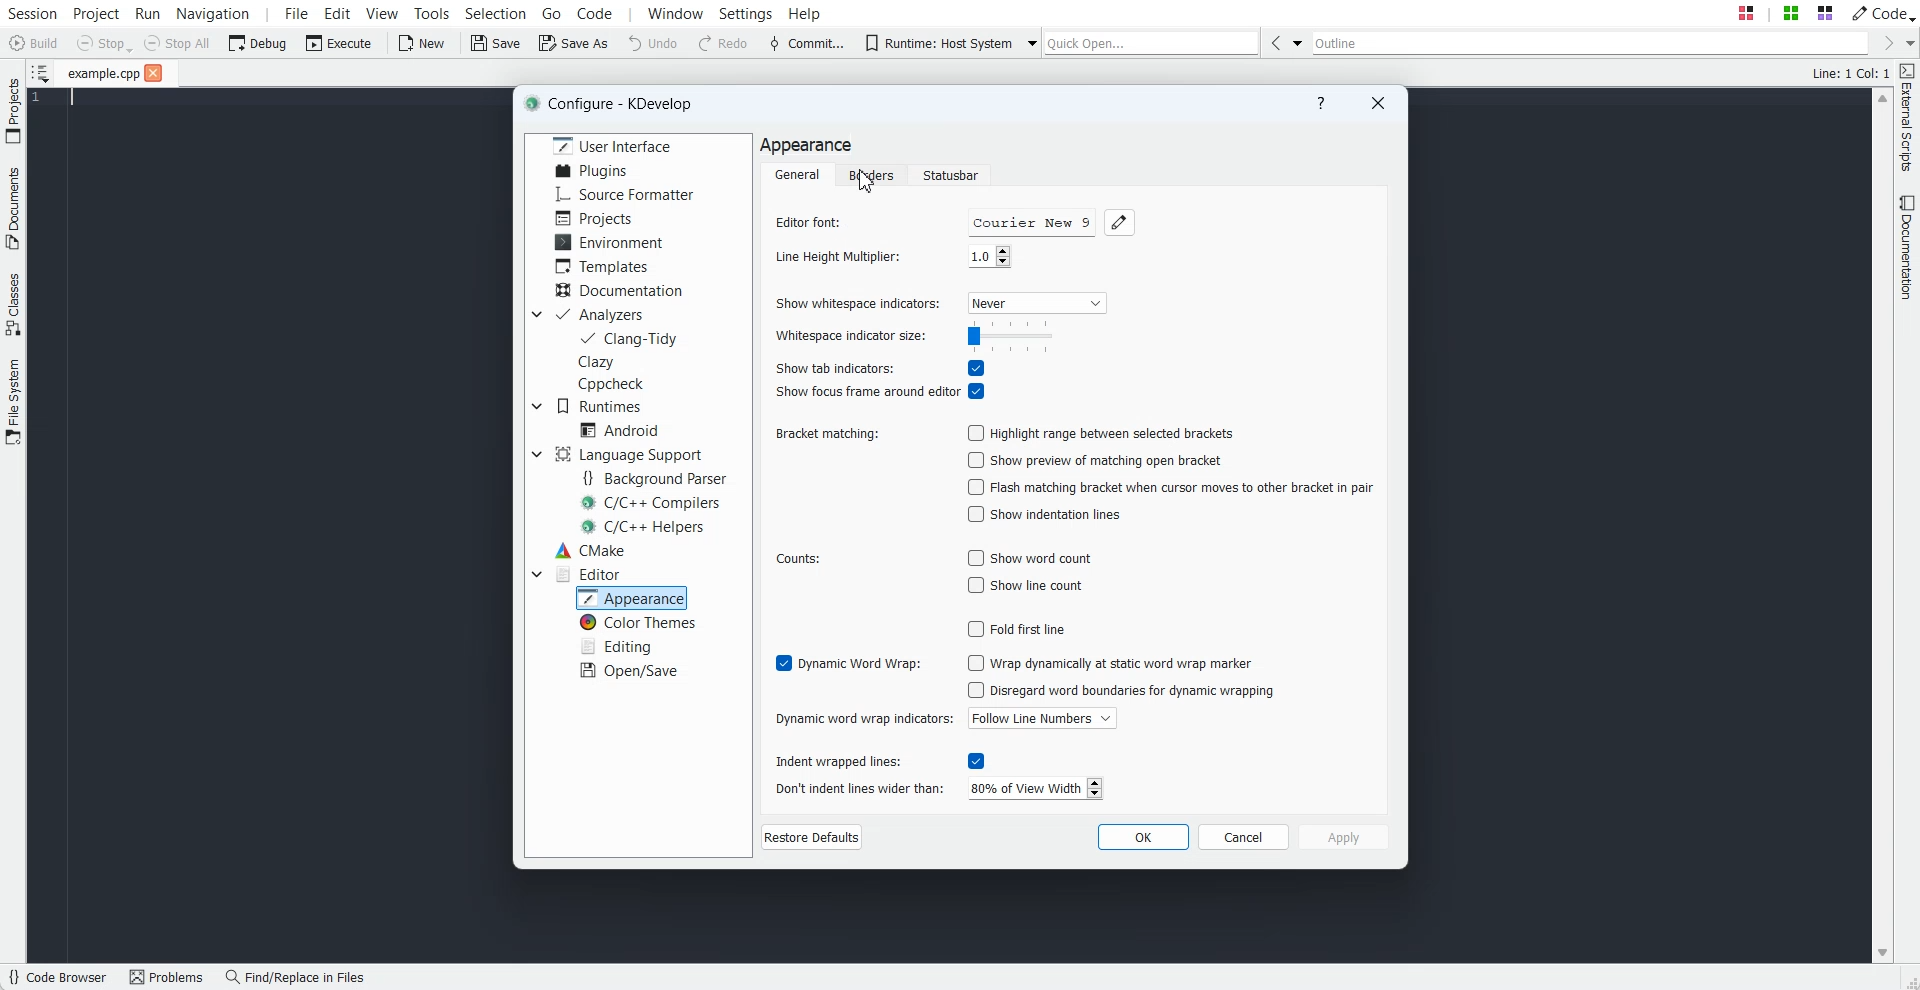 The width and height of the screenshot is (1920, 990). What do you see at coordinates (597, 362) in the screenshot?
I see `Clazy` at bounding box center [597, 362].